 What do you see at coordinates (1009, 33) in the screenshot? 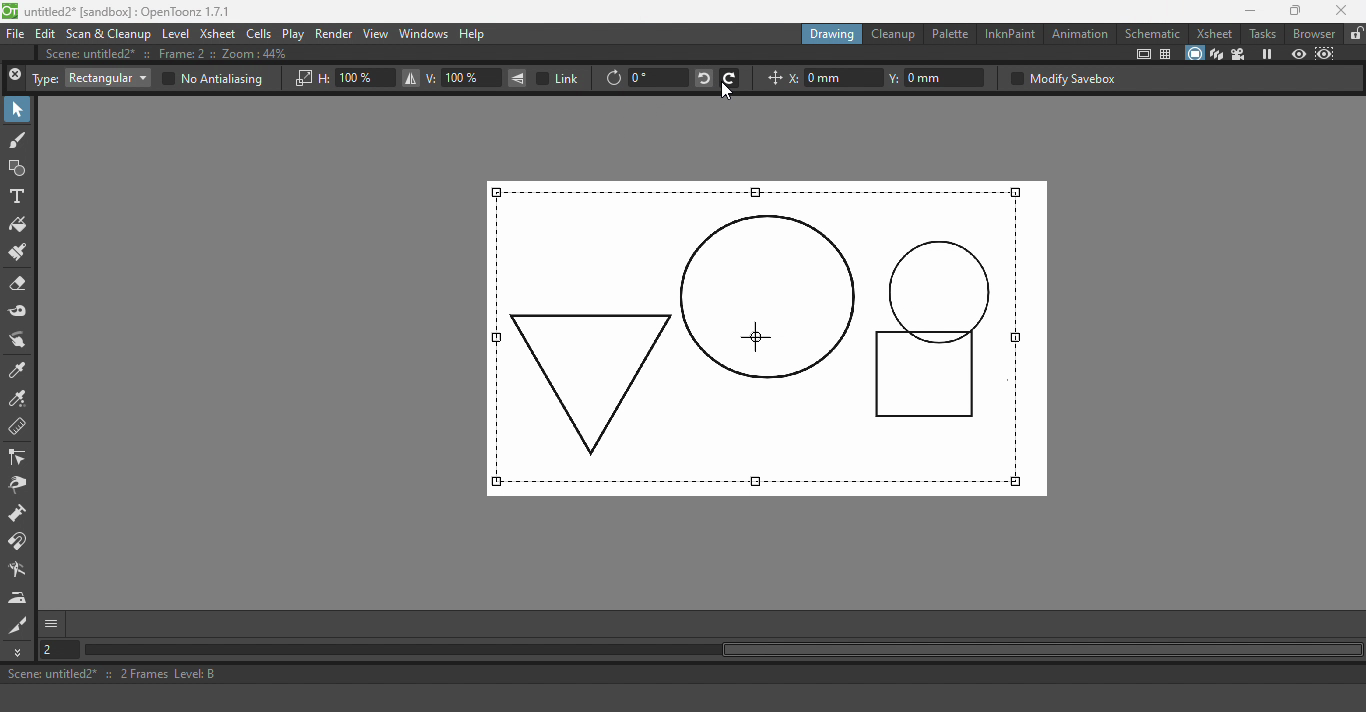
I see `InknPaint` at bounding box center [1009, 33].